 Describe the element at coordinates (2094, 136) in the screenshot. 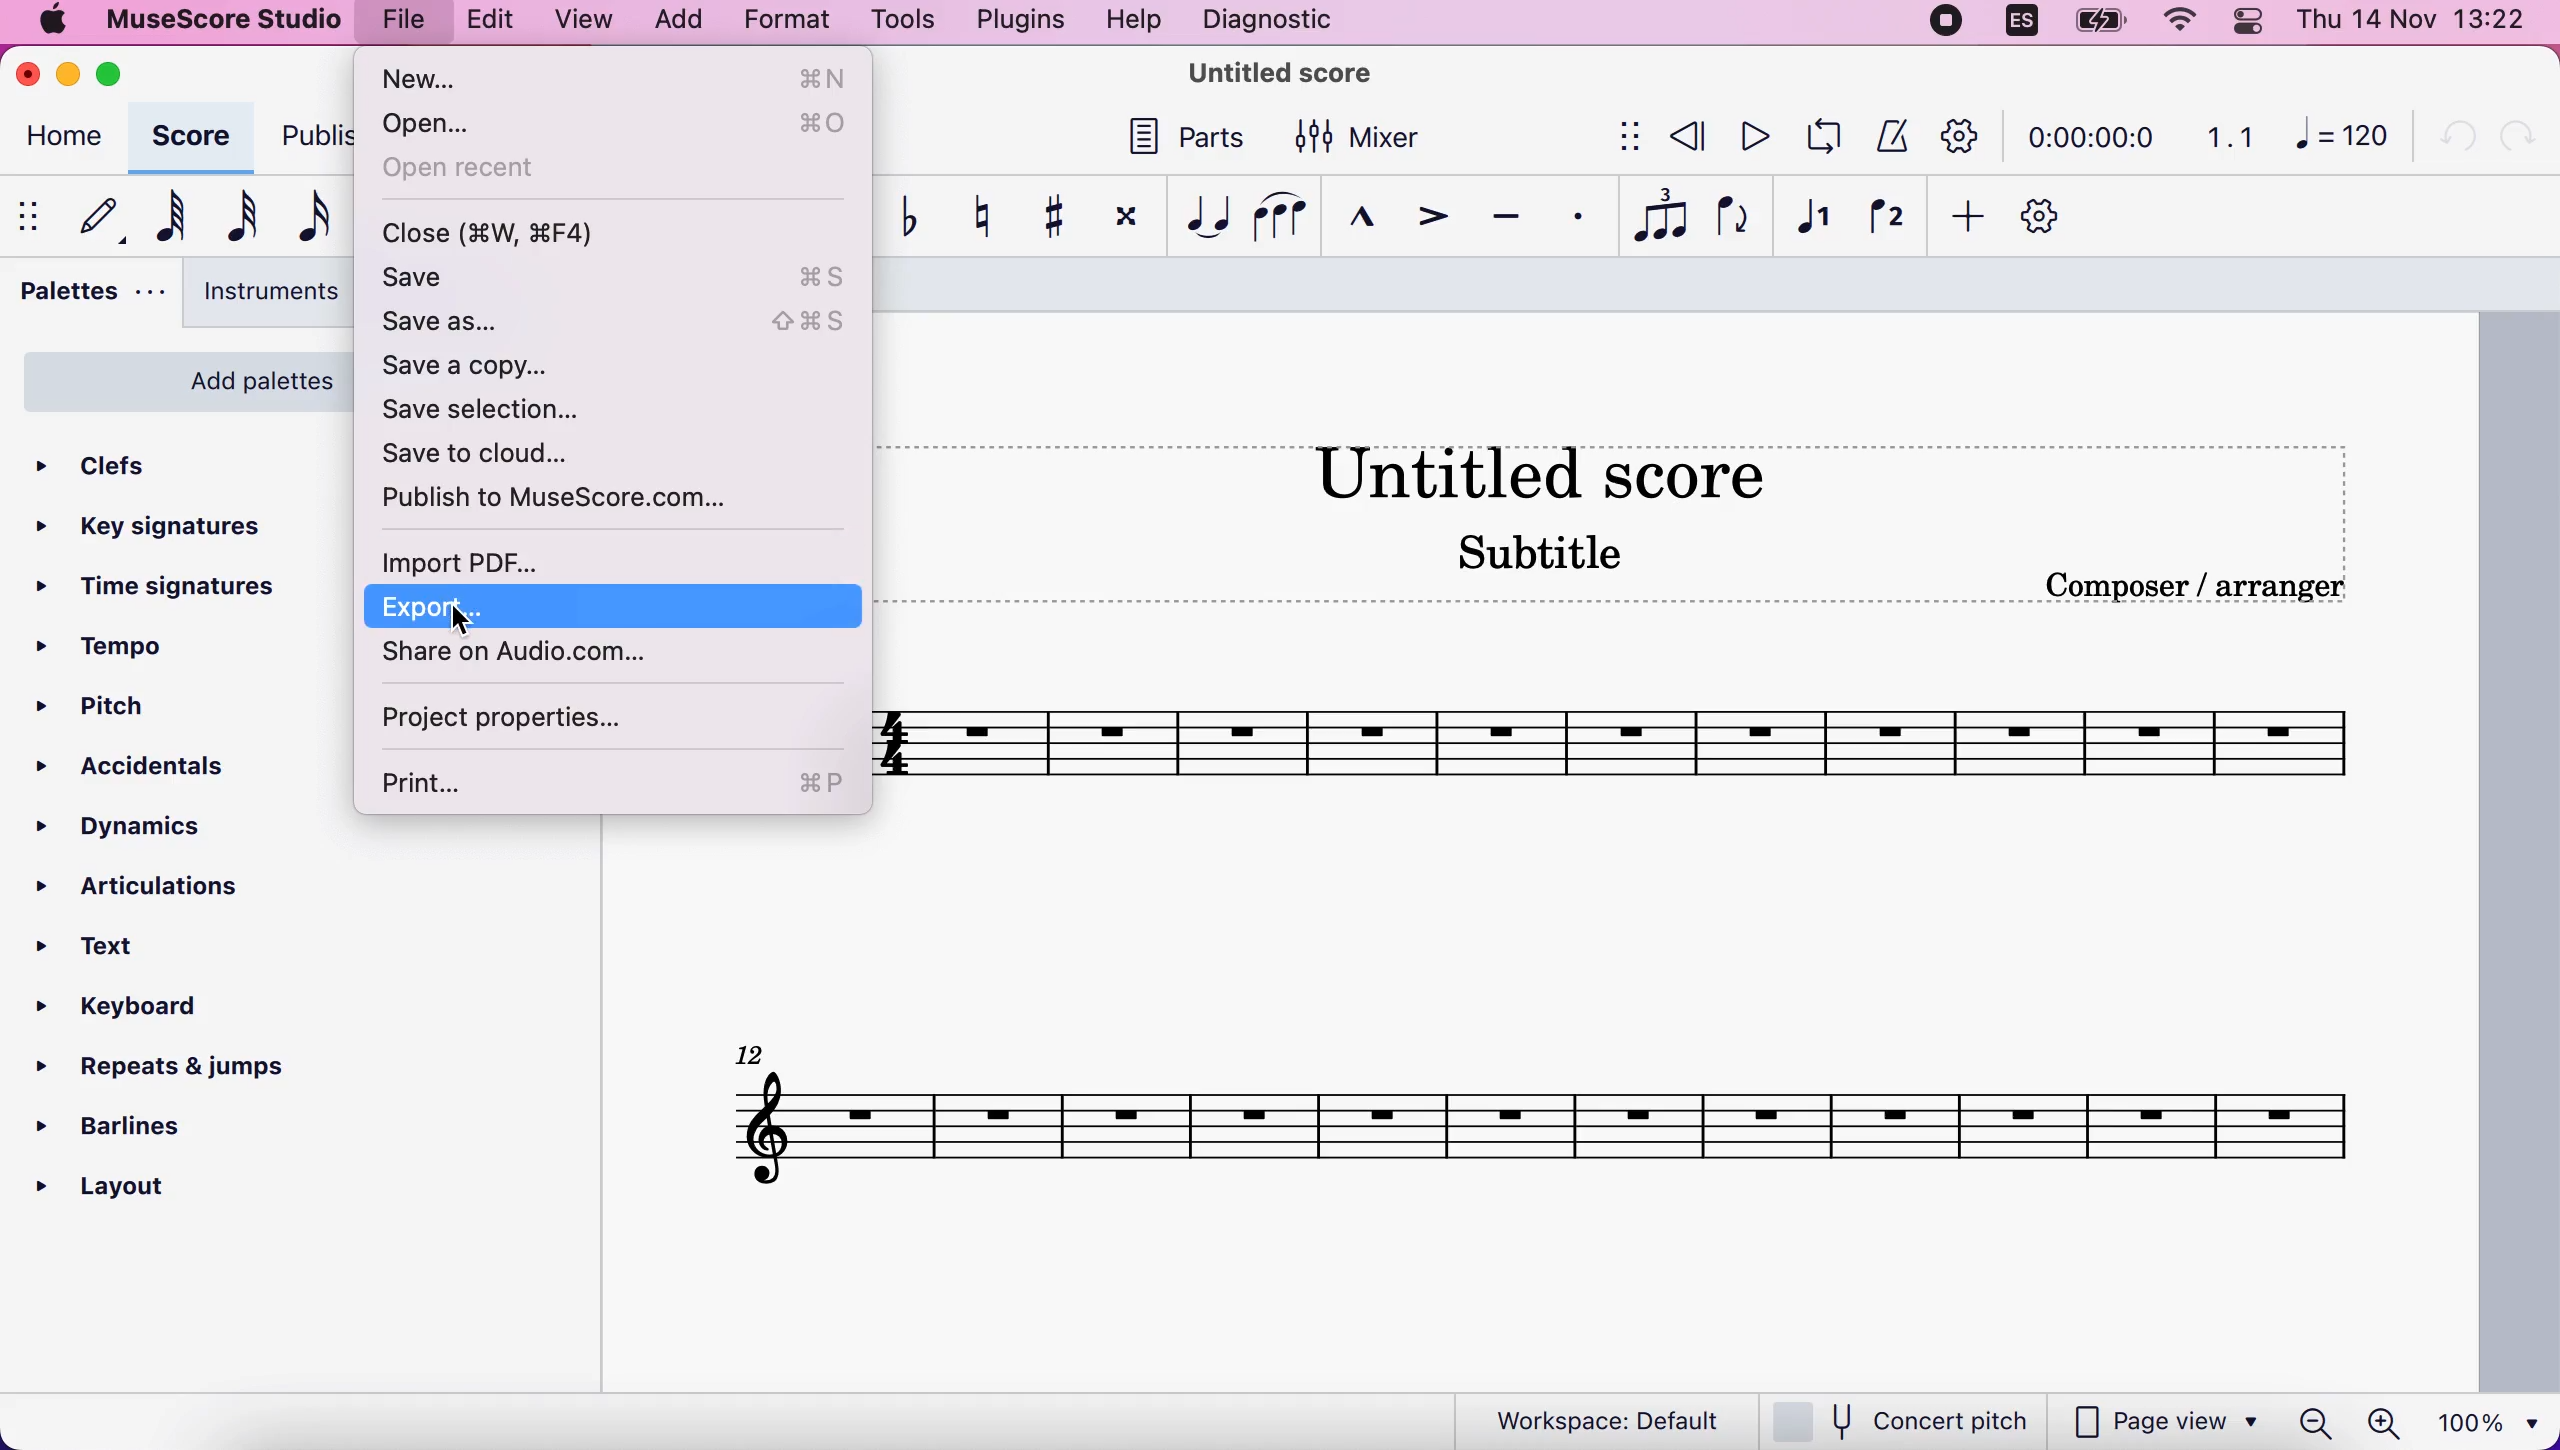

I see `time` at that location.